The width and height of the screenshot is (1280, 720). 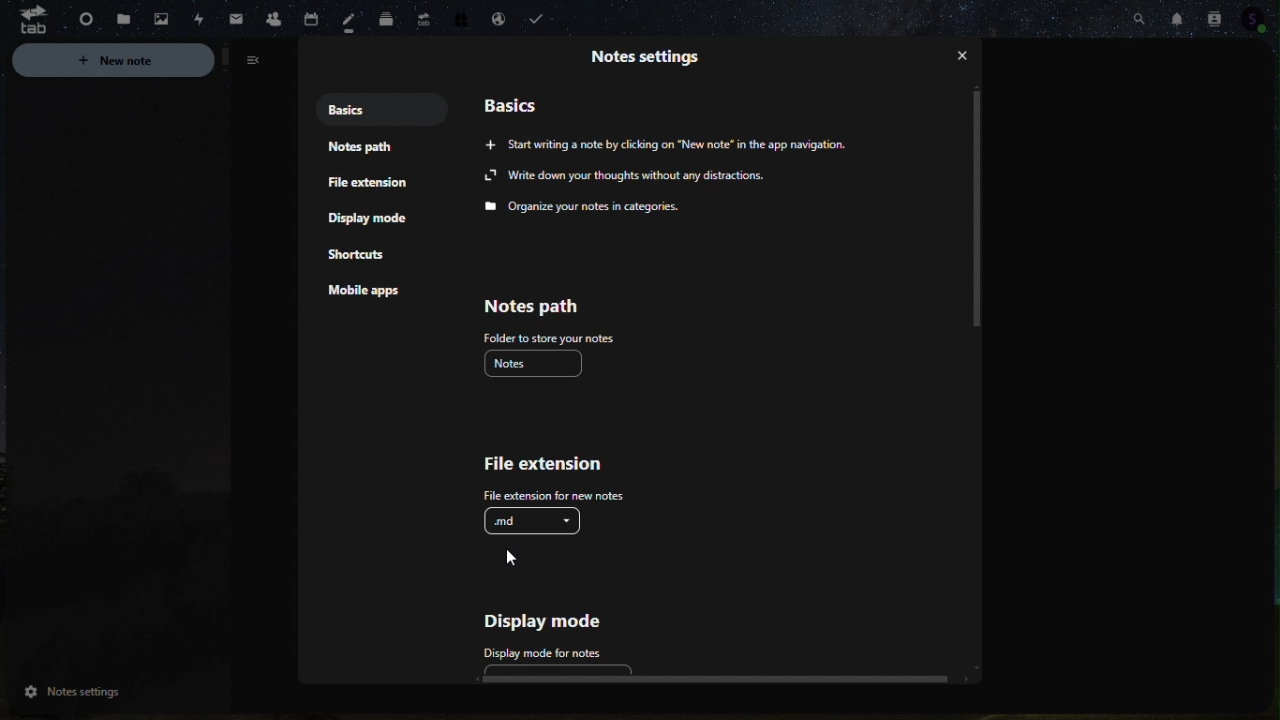 I want to click on Contacts, so click(x=271, y=16).